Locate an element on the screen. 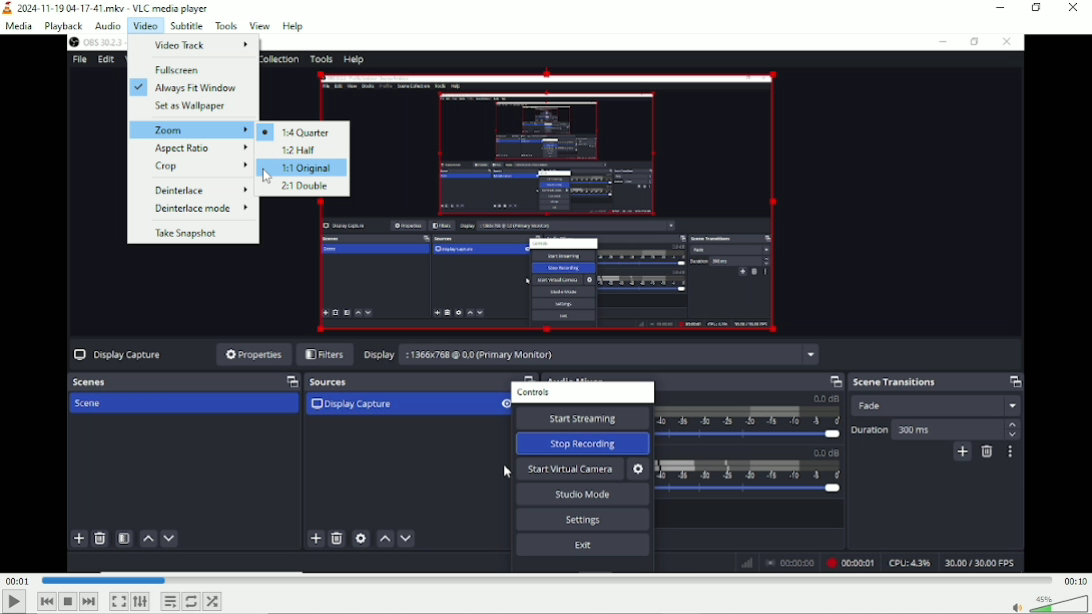  subtitle is located at coordinates (184, 25).